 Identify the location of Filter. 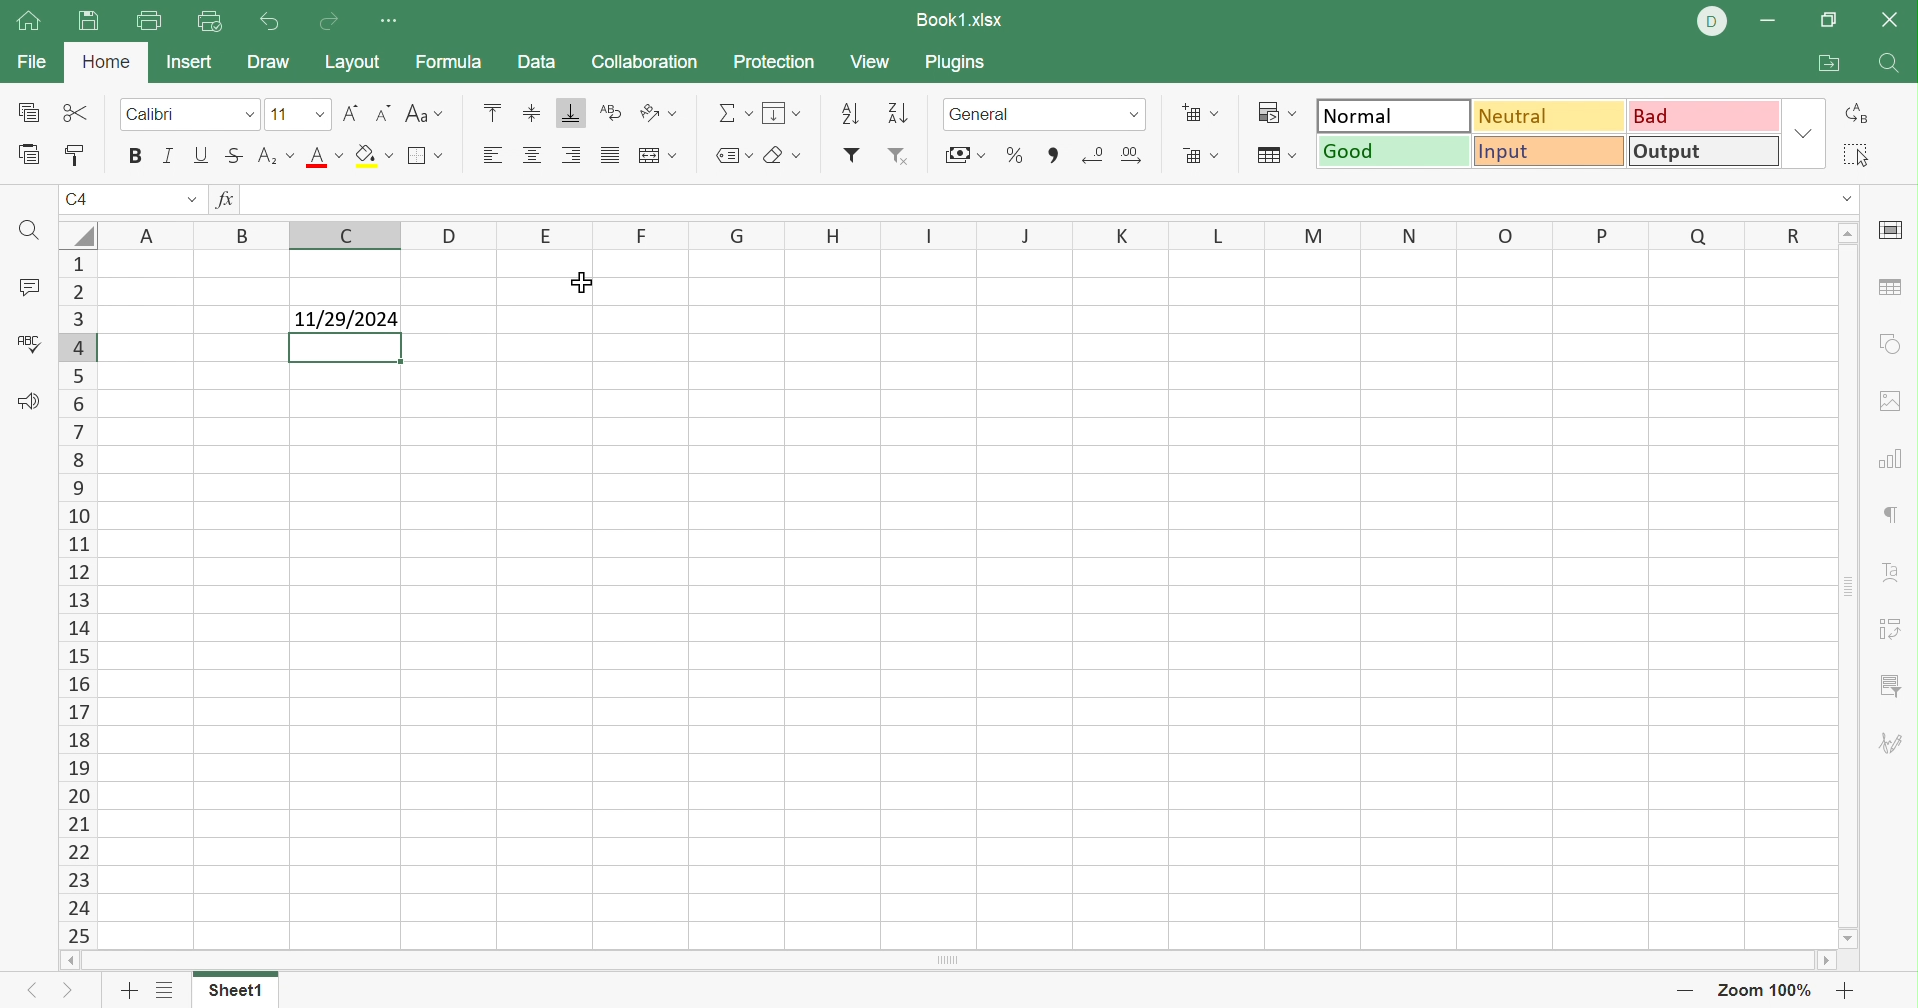
(852, 156).